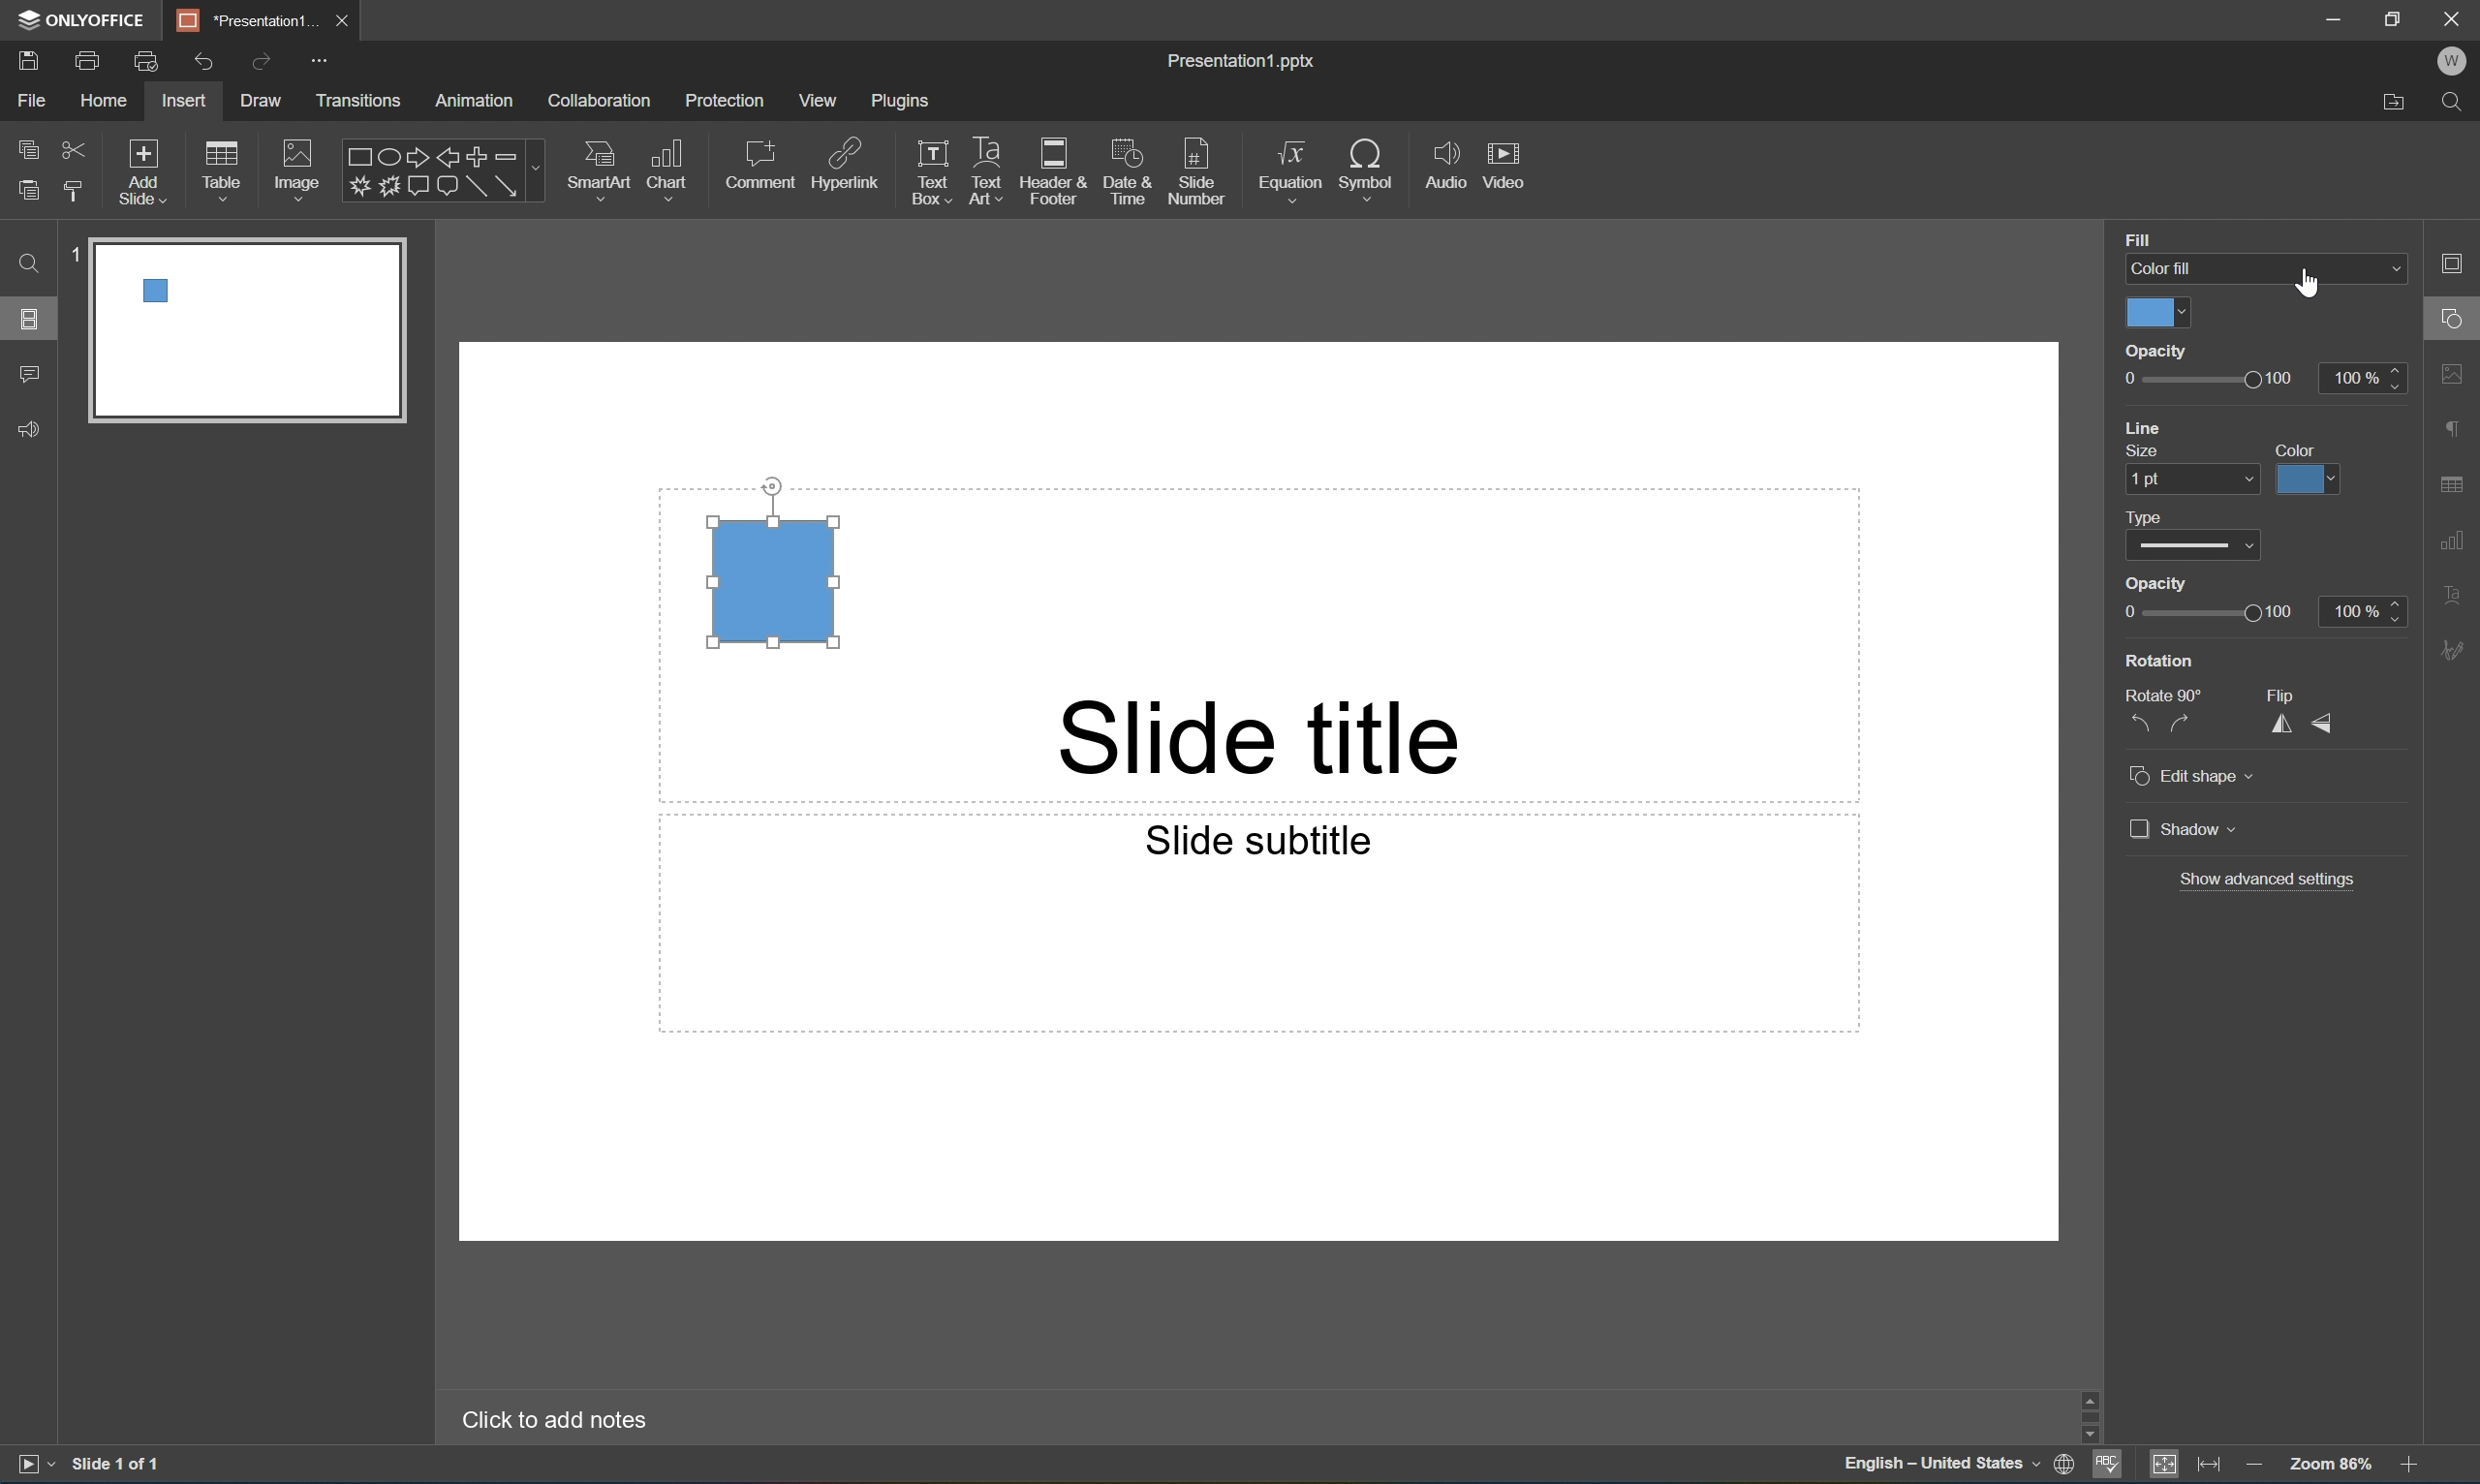 Image resolution: width=2480 pixels, height=1484 pixels. Describe the element at coordinates (222, 169) in the screenshot. I see `Table` at that location.